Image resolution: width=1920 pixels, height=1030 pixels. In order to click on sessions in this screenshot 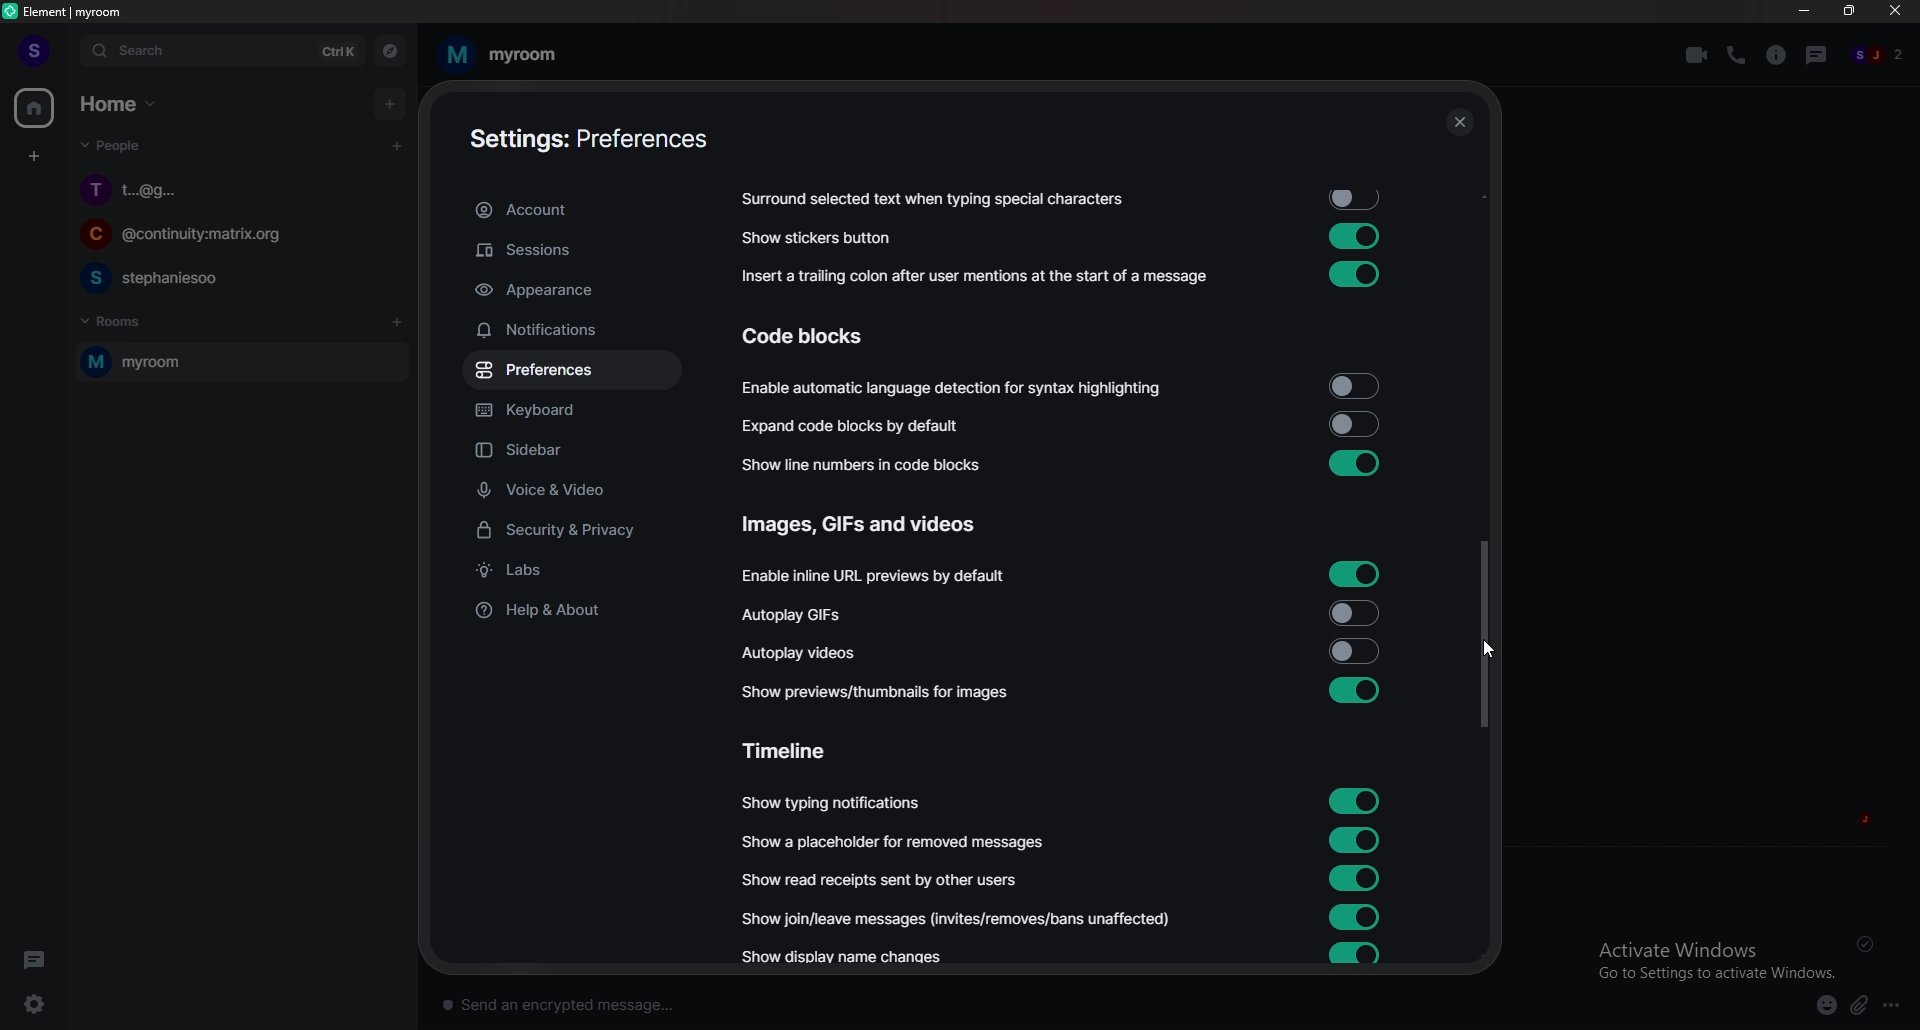, I will do `click(570, 251)`.